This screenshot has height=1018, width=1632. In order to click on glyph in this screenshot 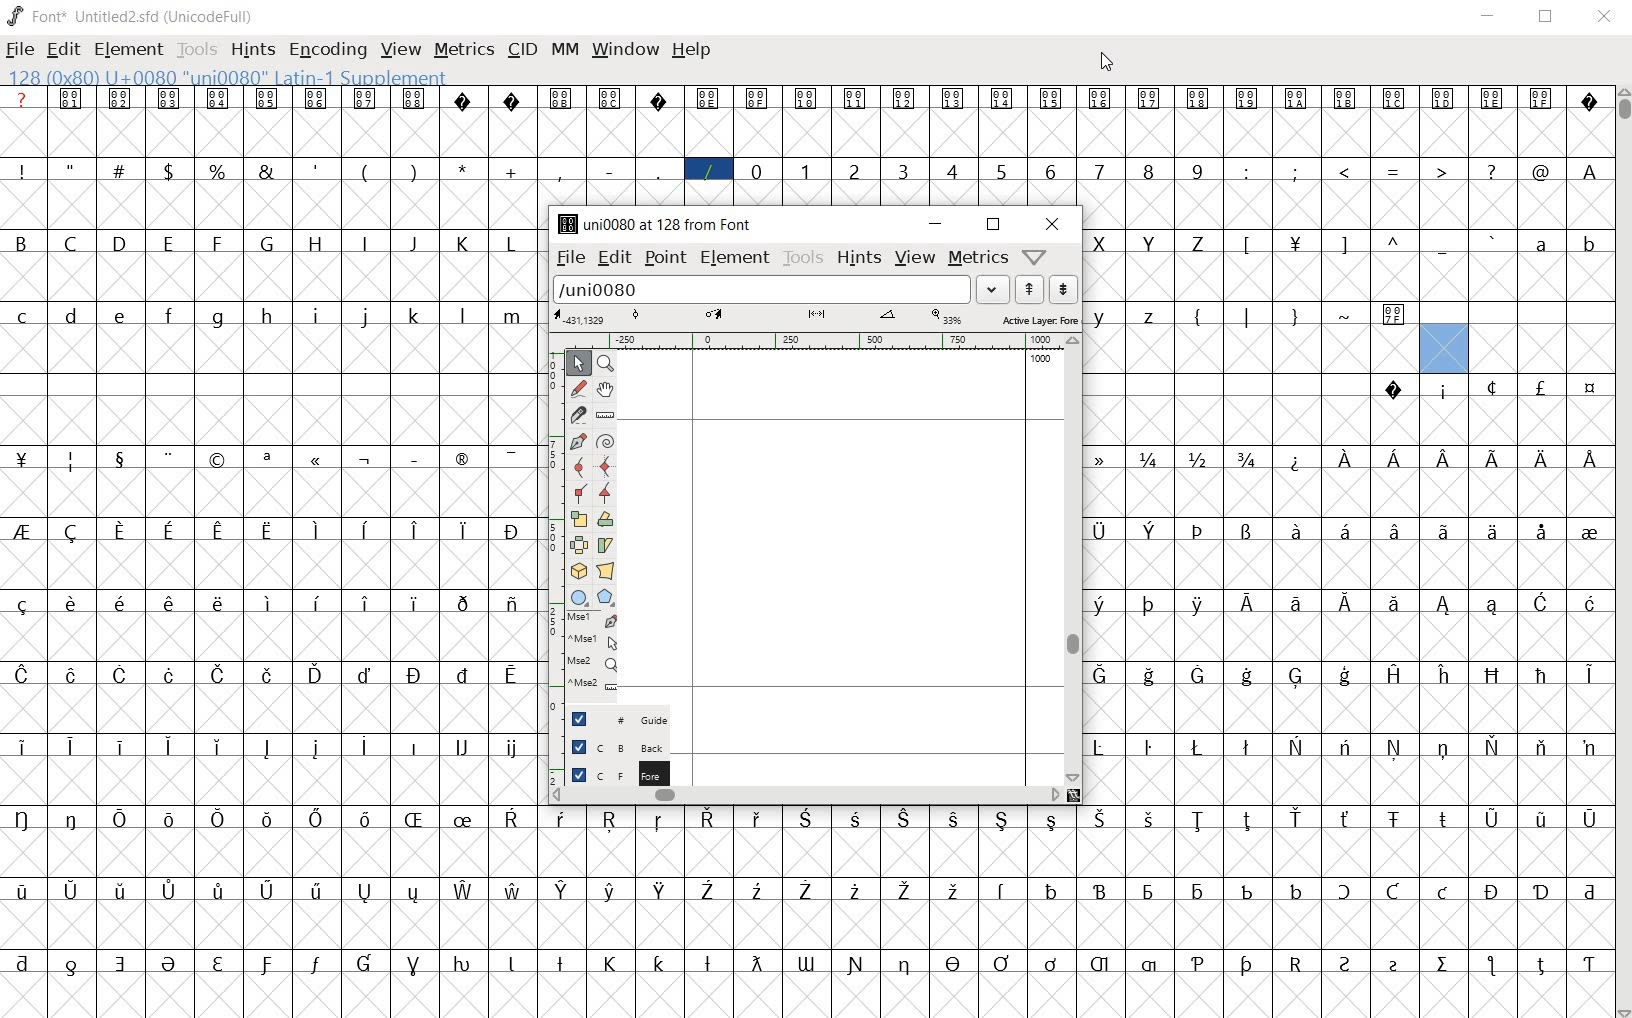, I will do `click(1445, 393)`.